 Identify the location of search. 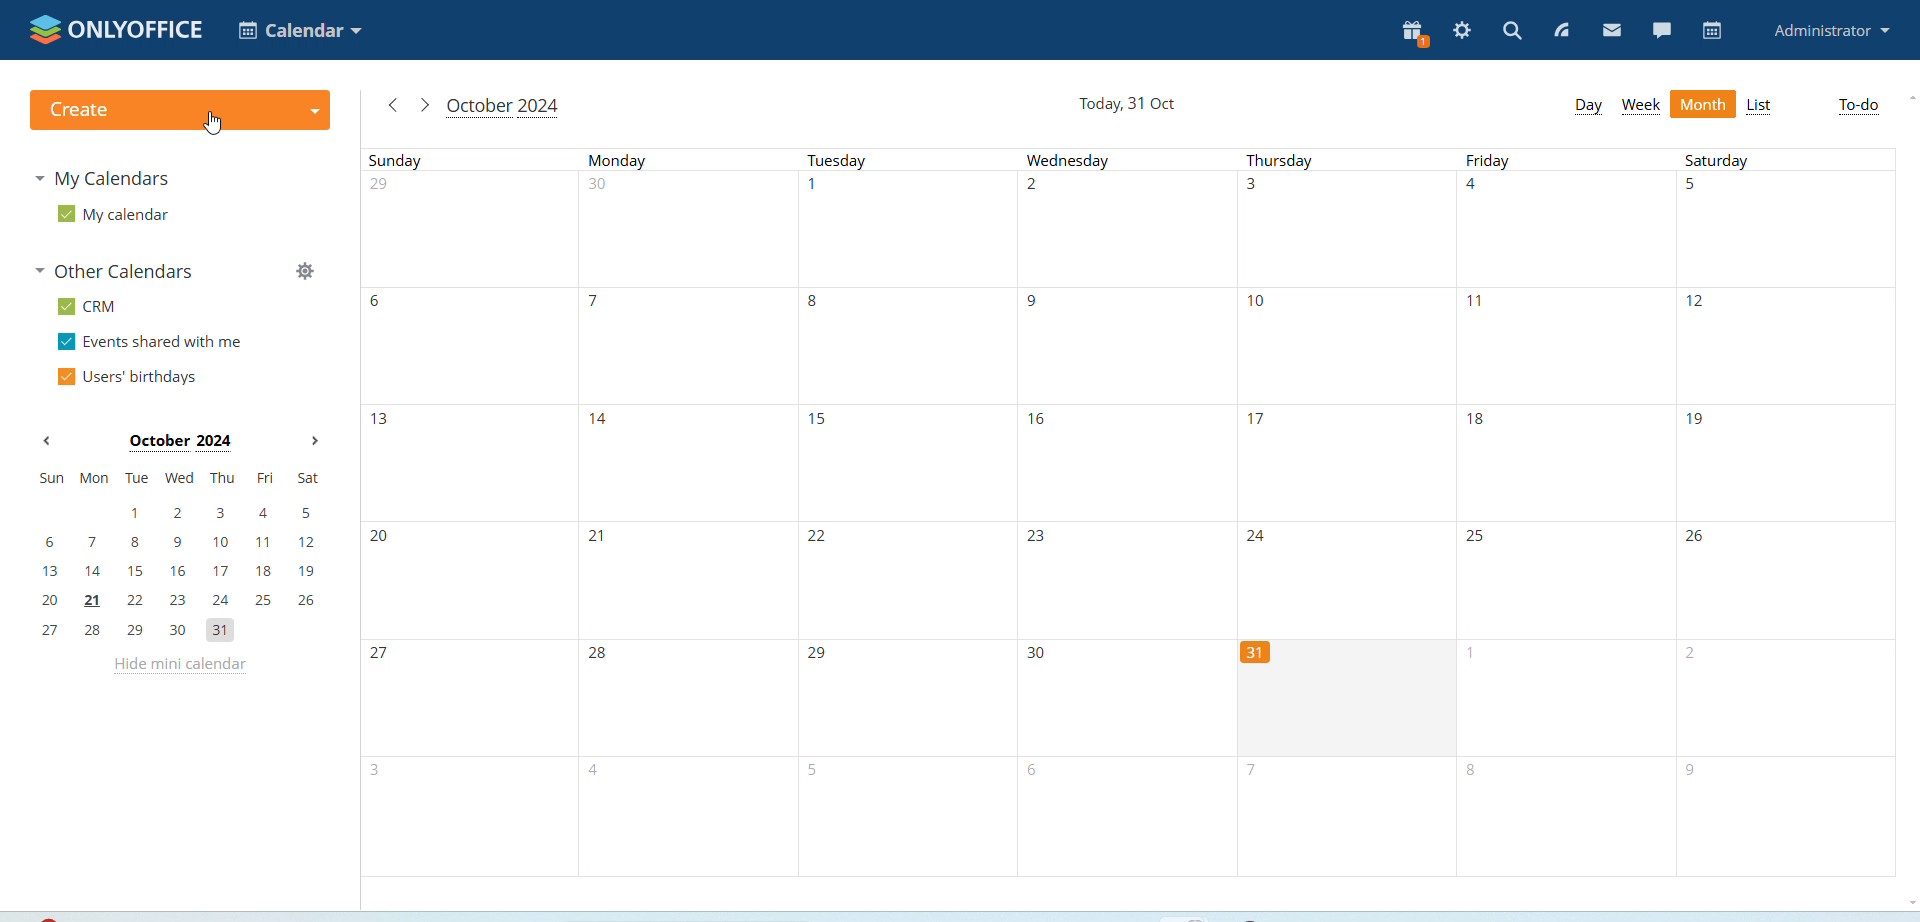
(1512, 32).